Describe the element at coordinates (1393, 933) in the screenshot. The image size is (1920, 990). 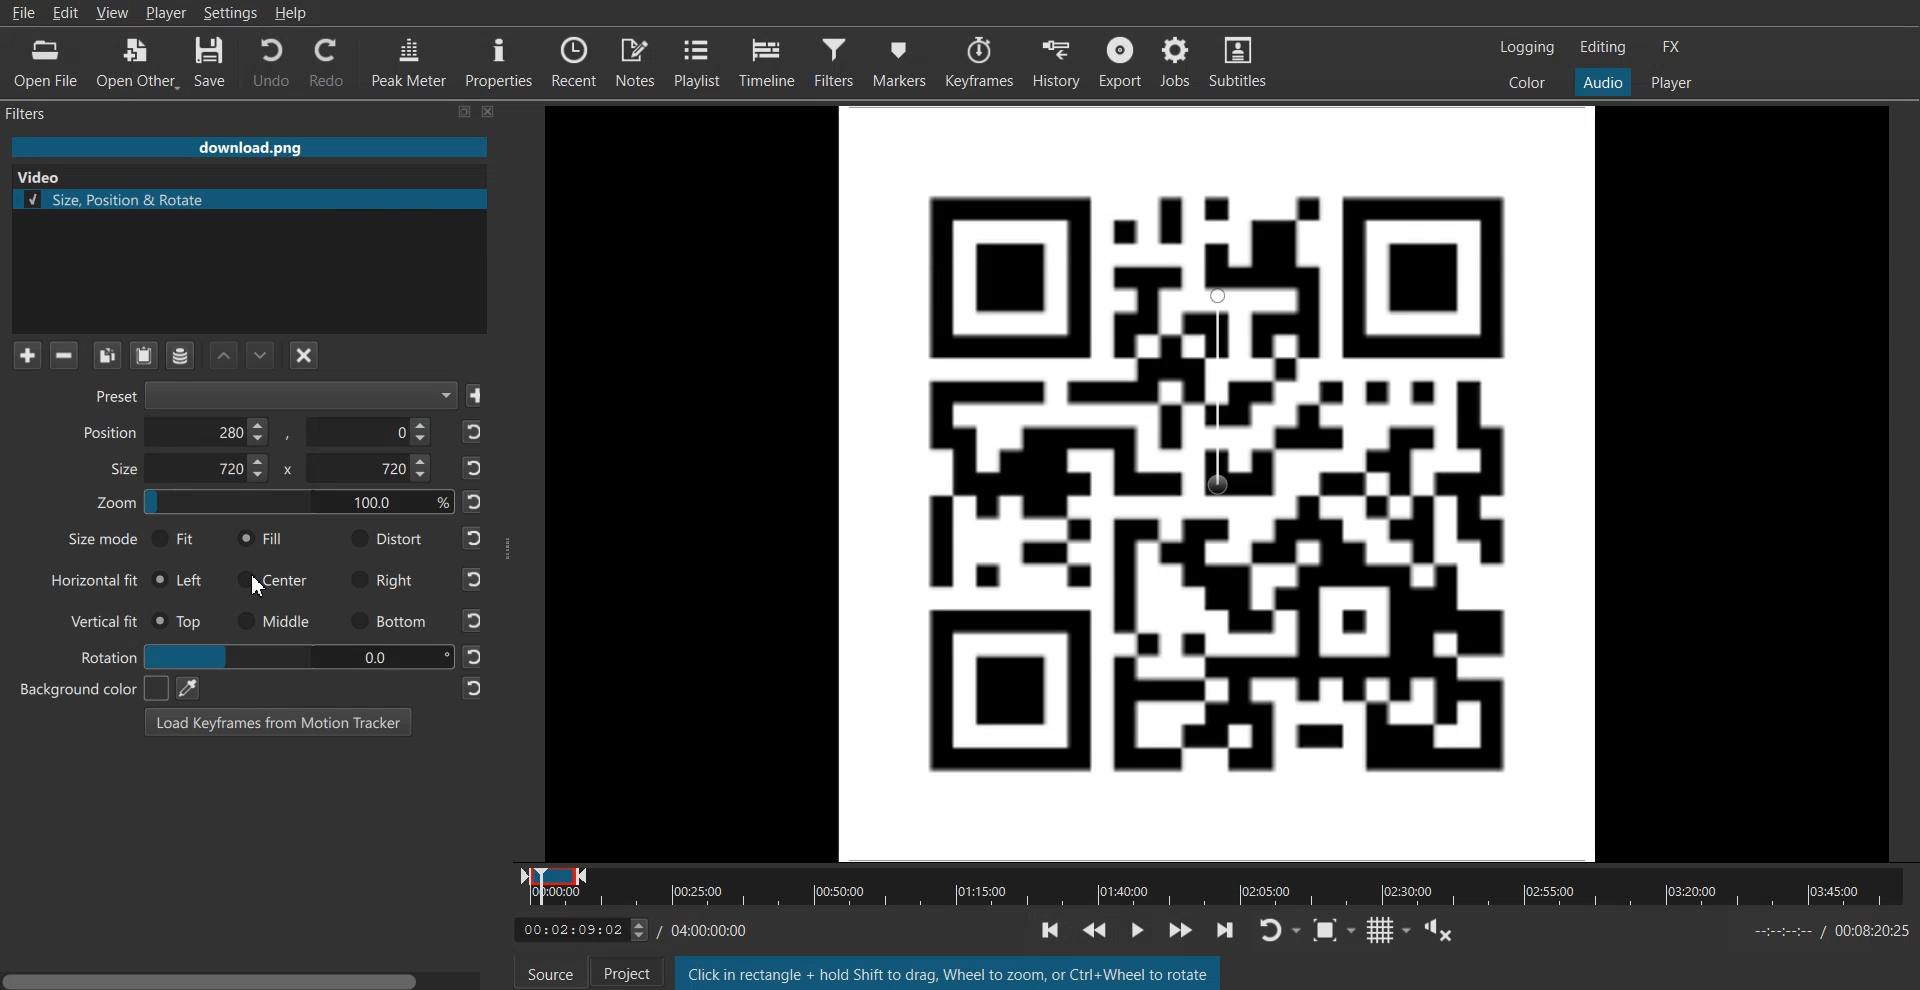
I see `Toggle grid display on the player` at that location.